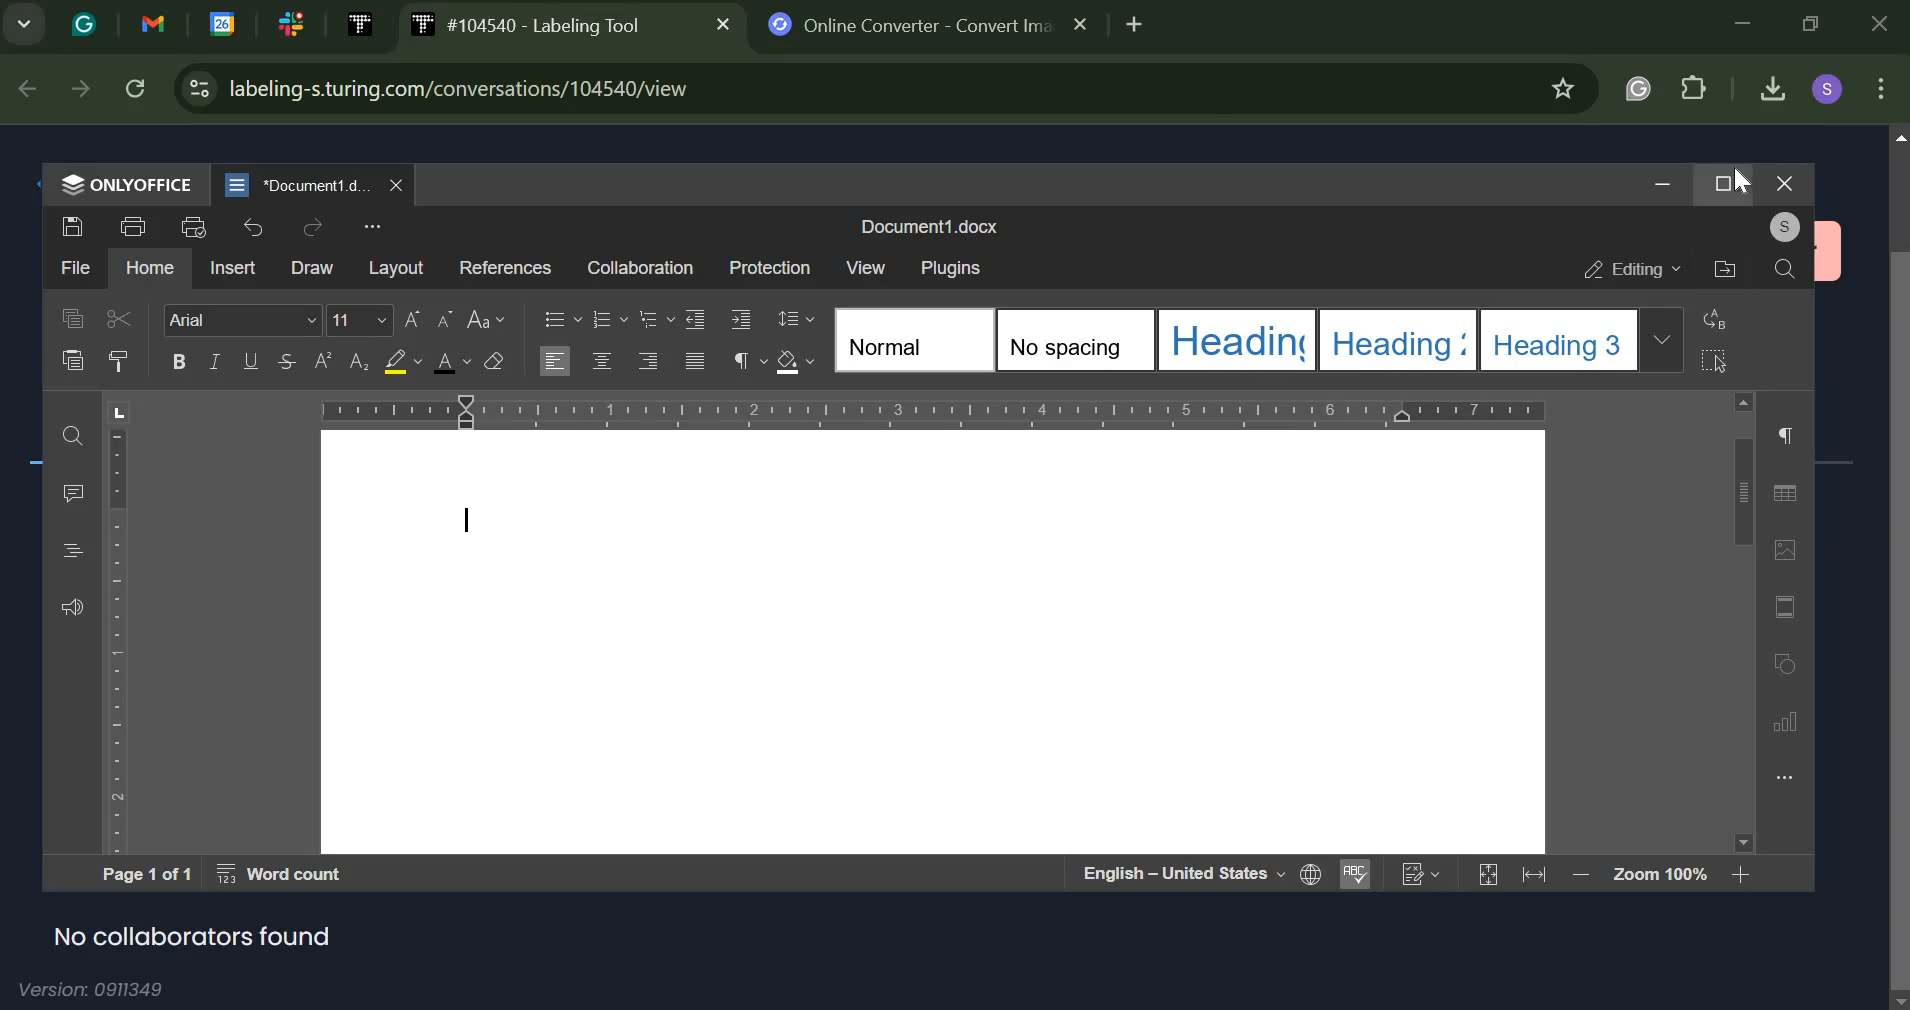 The width and height of the screenshot is (1910, 1010). Describe the element at coordinates (1661, 183) in the screenshot. I see `minimize` at that location.